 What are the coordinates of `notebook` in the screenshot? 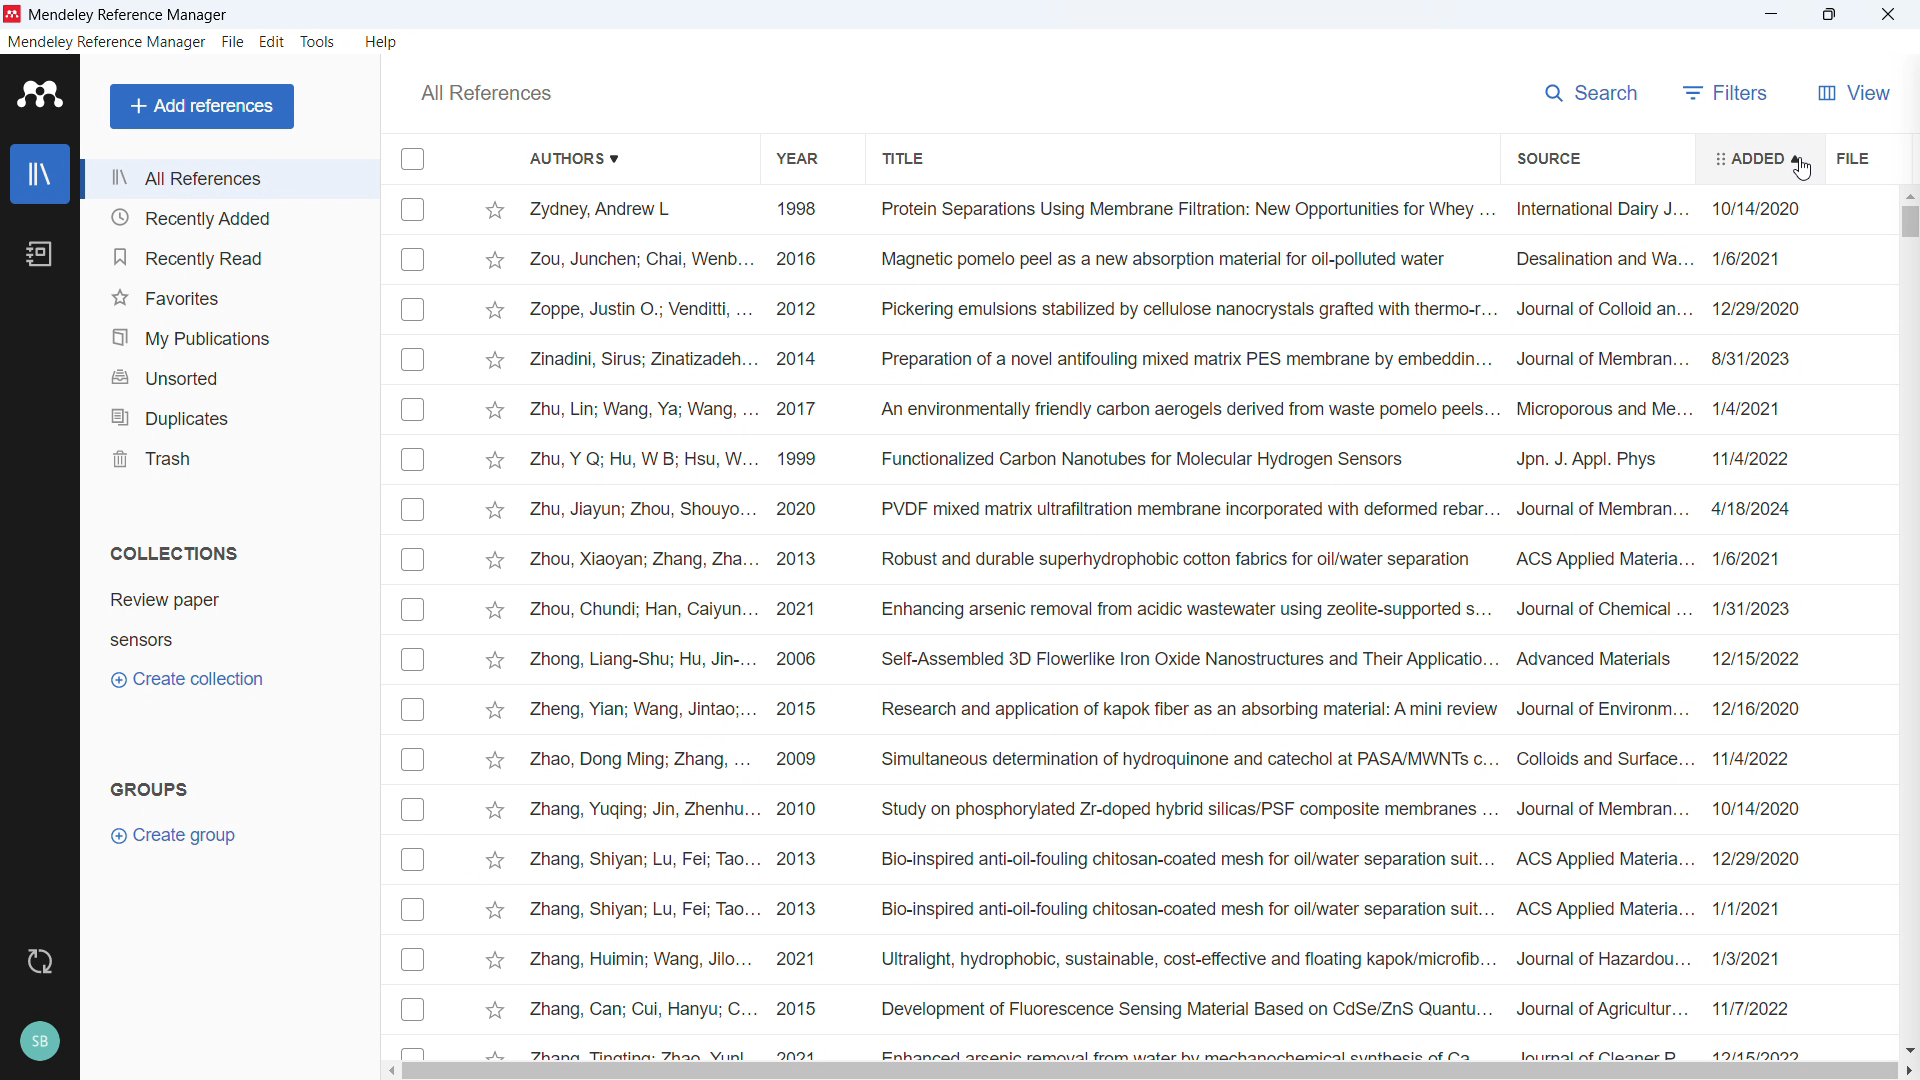 It's located at (42, 253).